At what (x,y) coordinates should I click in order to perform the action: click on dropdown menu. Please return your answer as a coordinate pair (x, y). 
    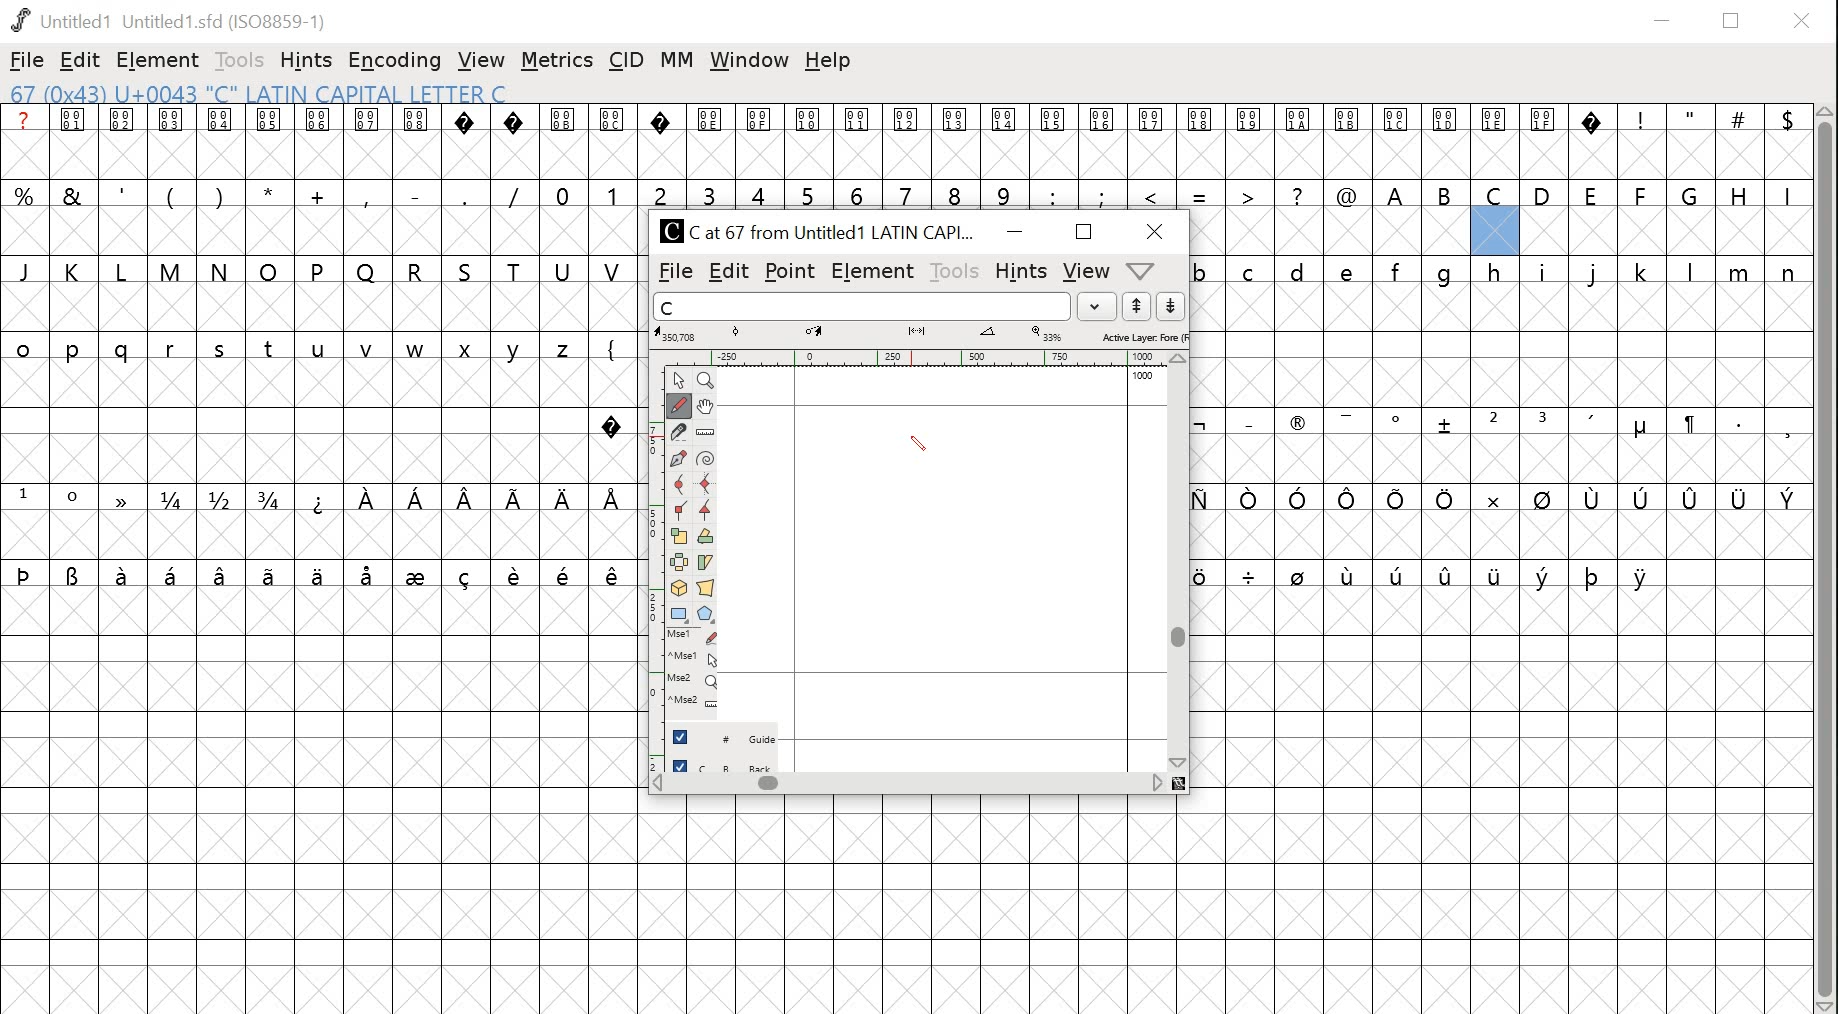
    Looking at the image, I should click on (1096, 306).